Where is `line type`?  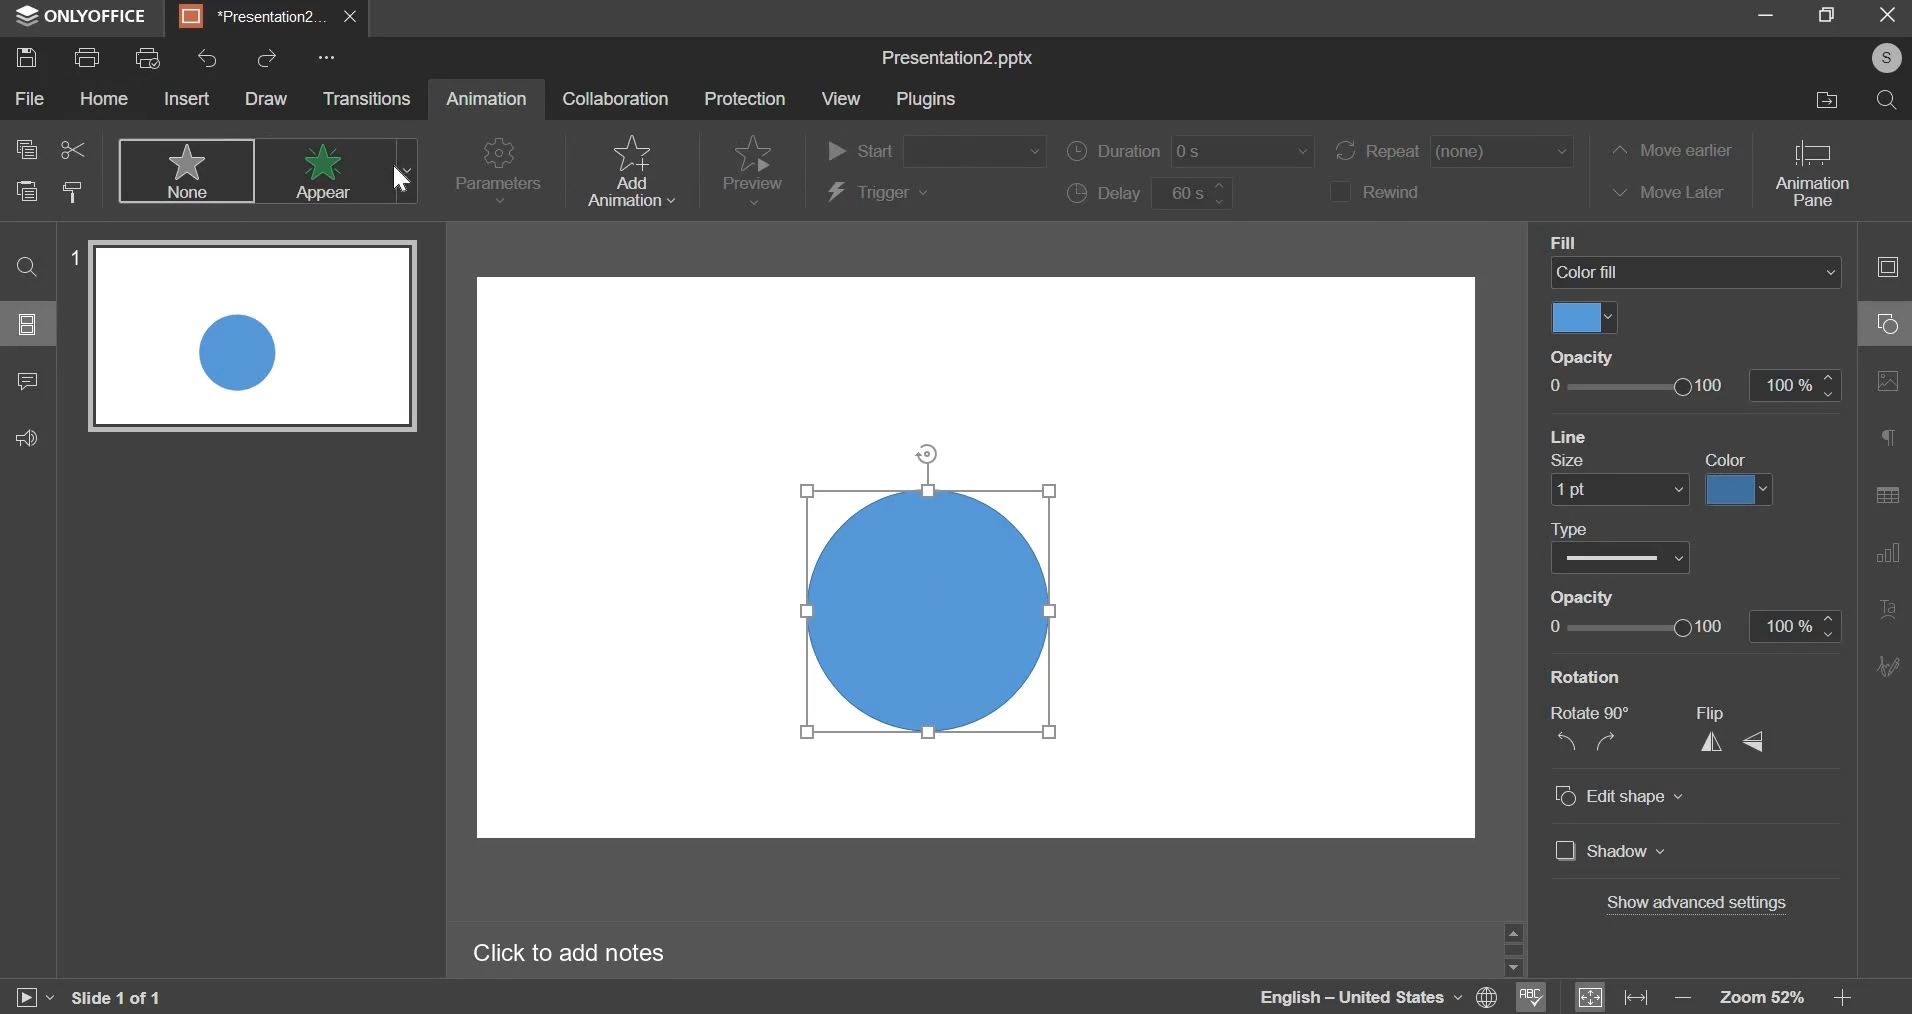 line type is located at coordinates (1622, 558).